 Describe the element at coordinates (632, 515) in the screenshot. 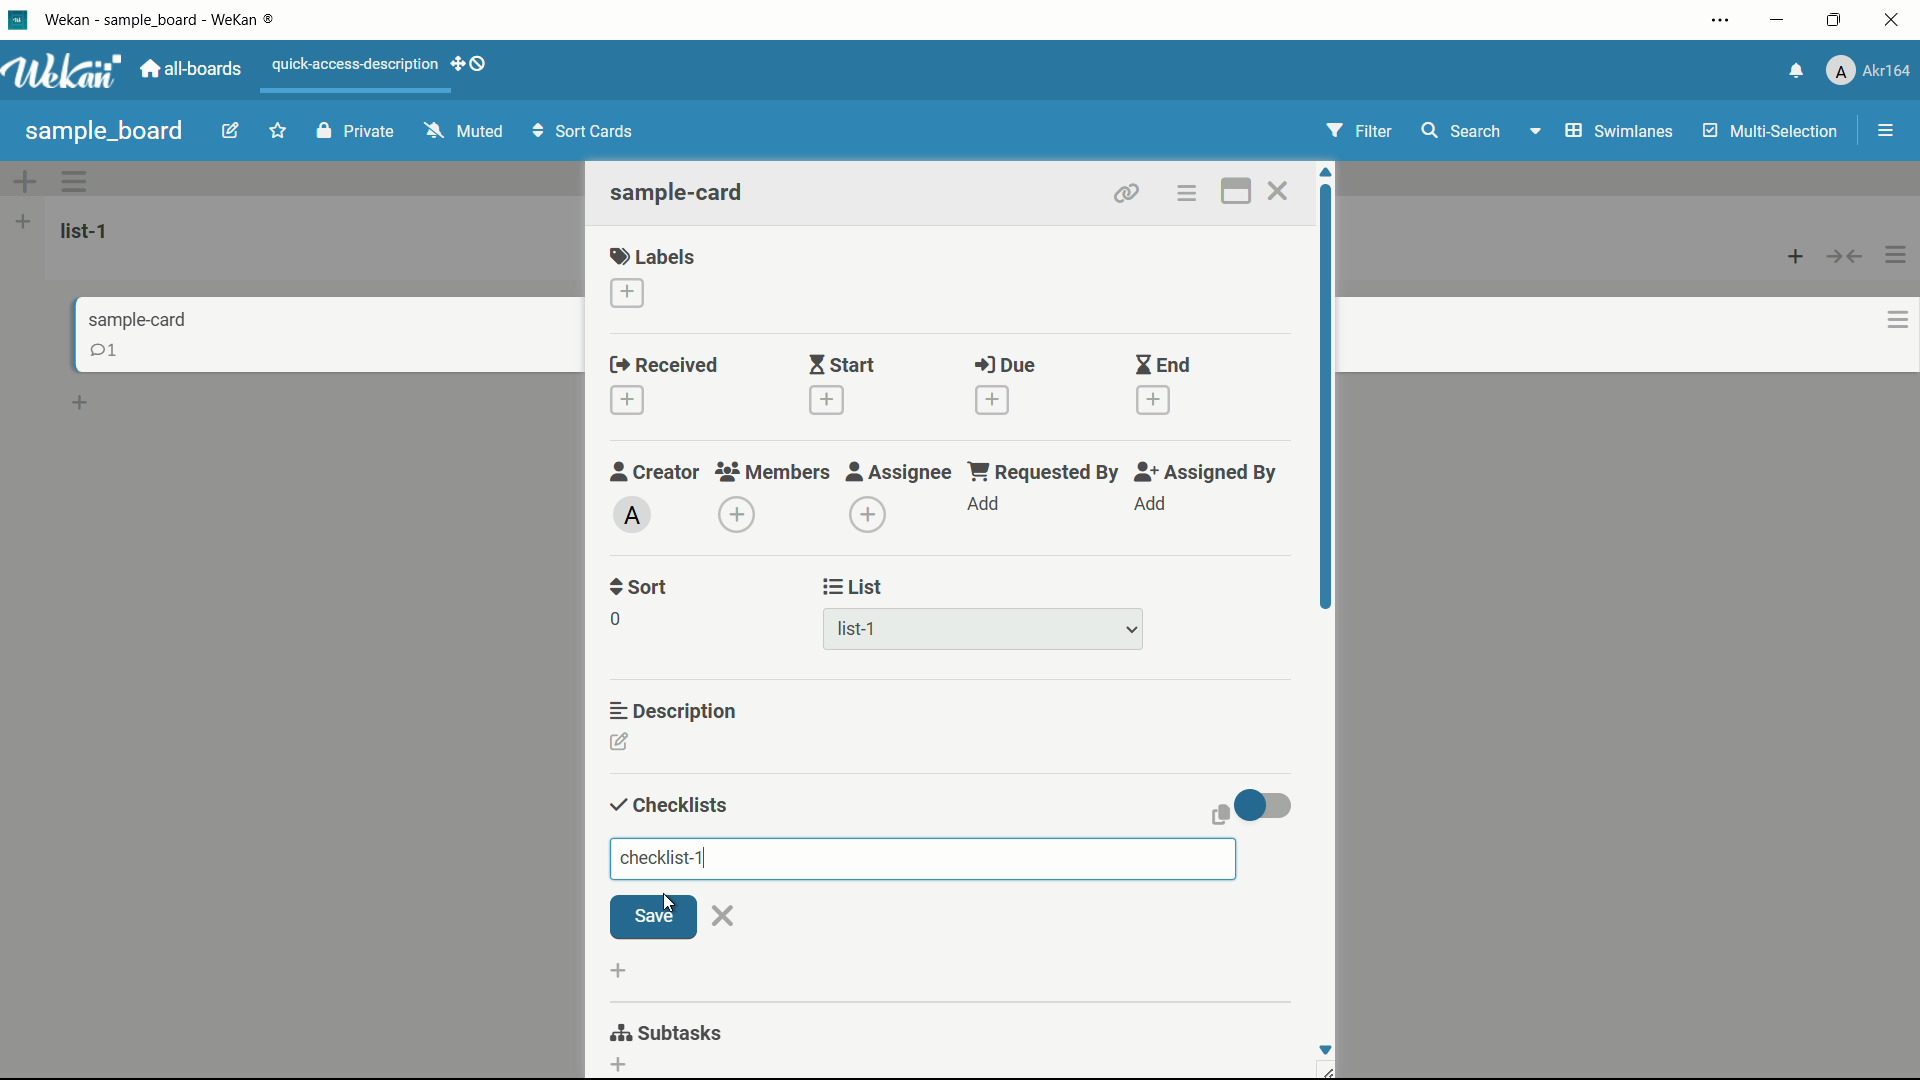

I see `admin` at that location.